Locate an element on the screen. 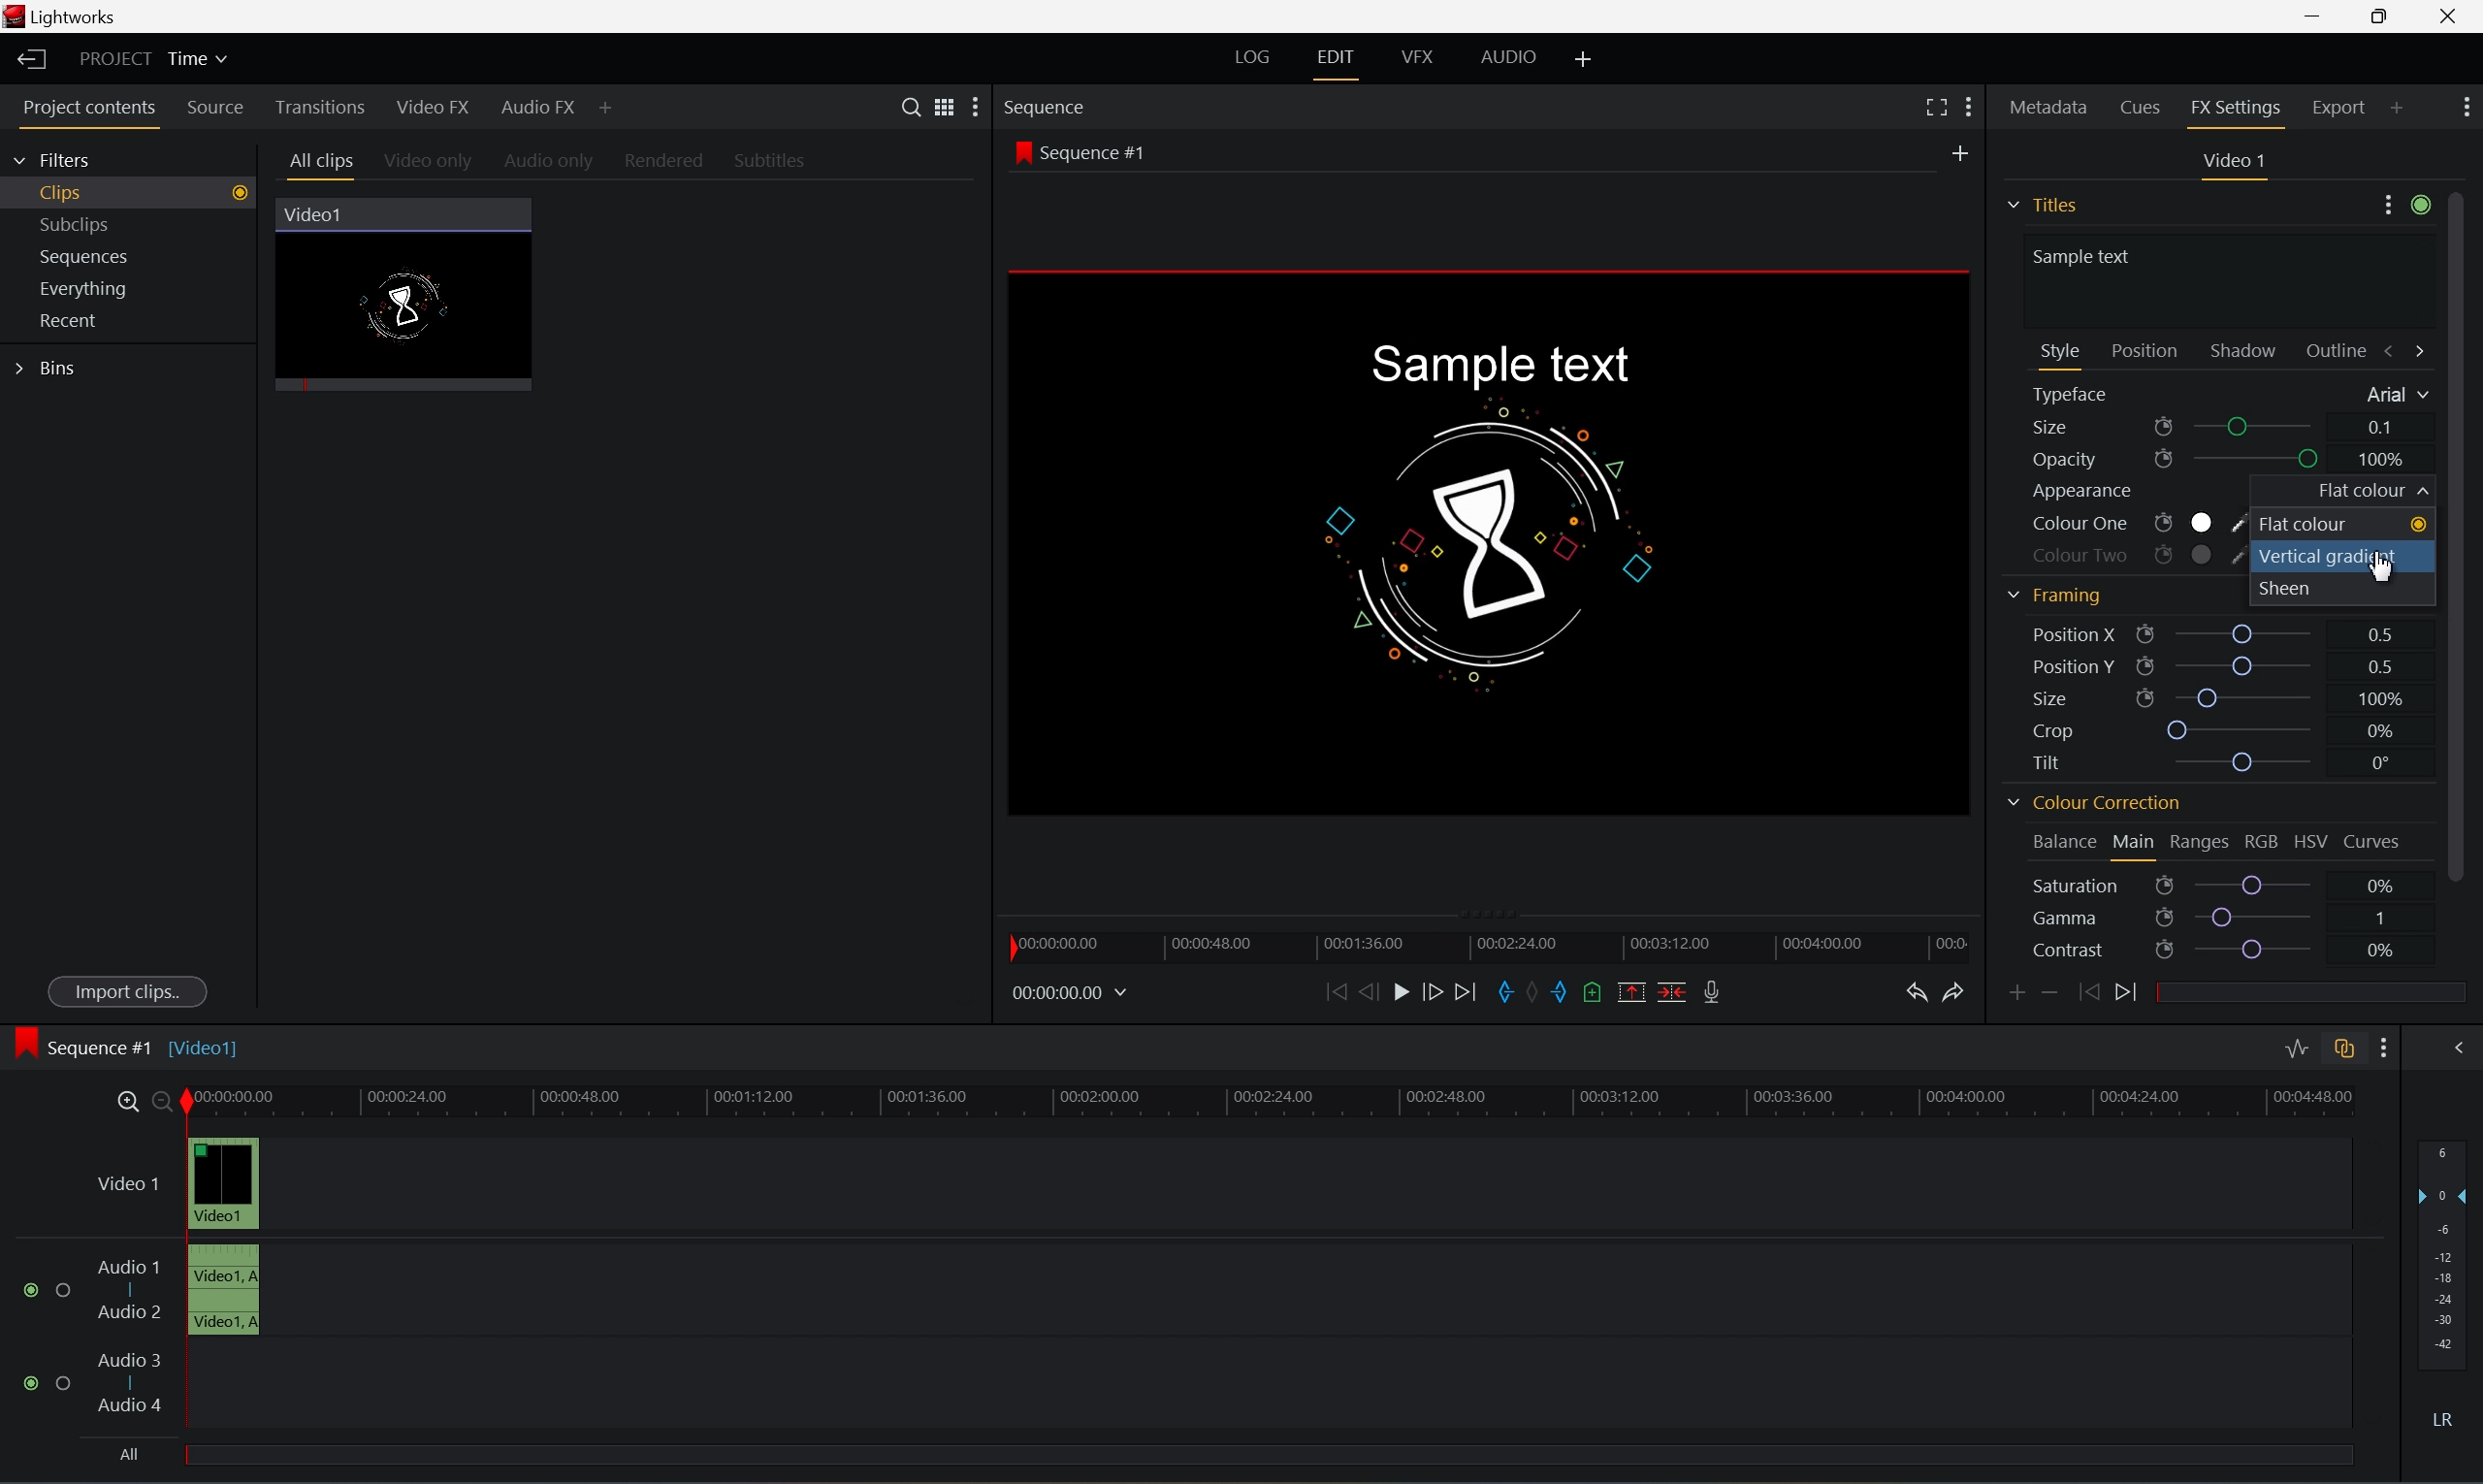  vertical gradient is located at coordinates (2328, 556).